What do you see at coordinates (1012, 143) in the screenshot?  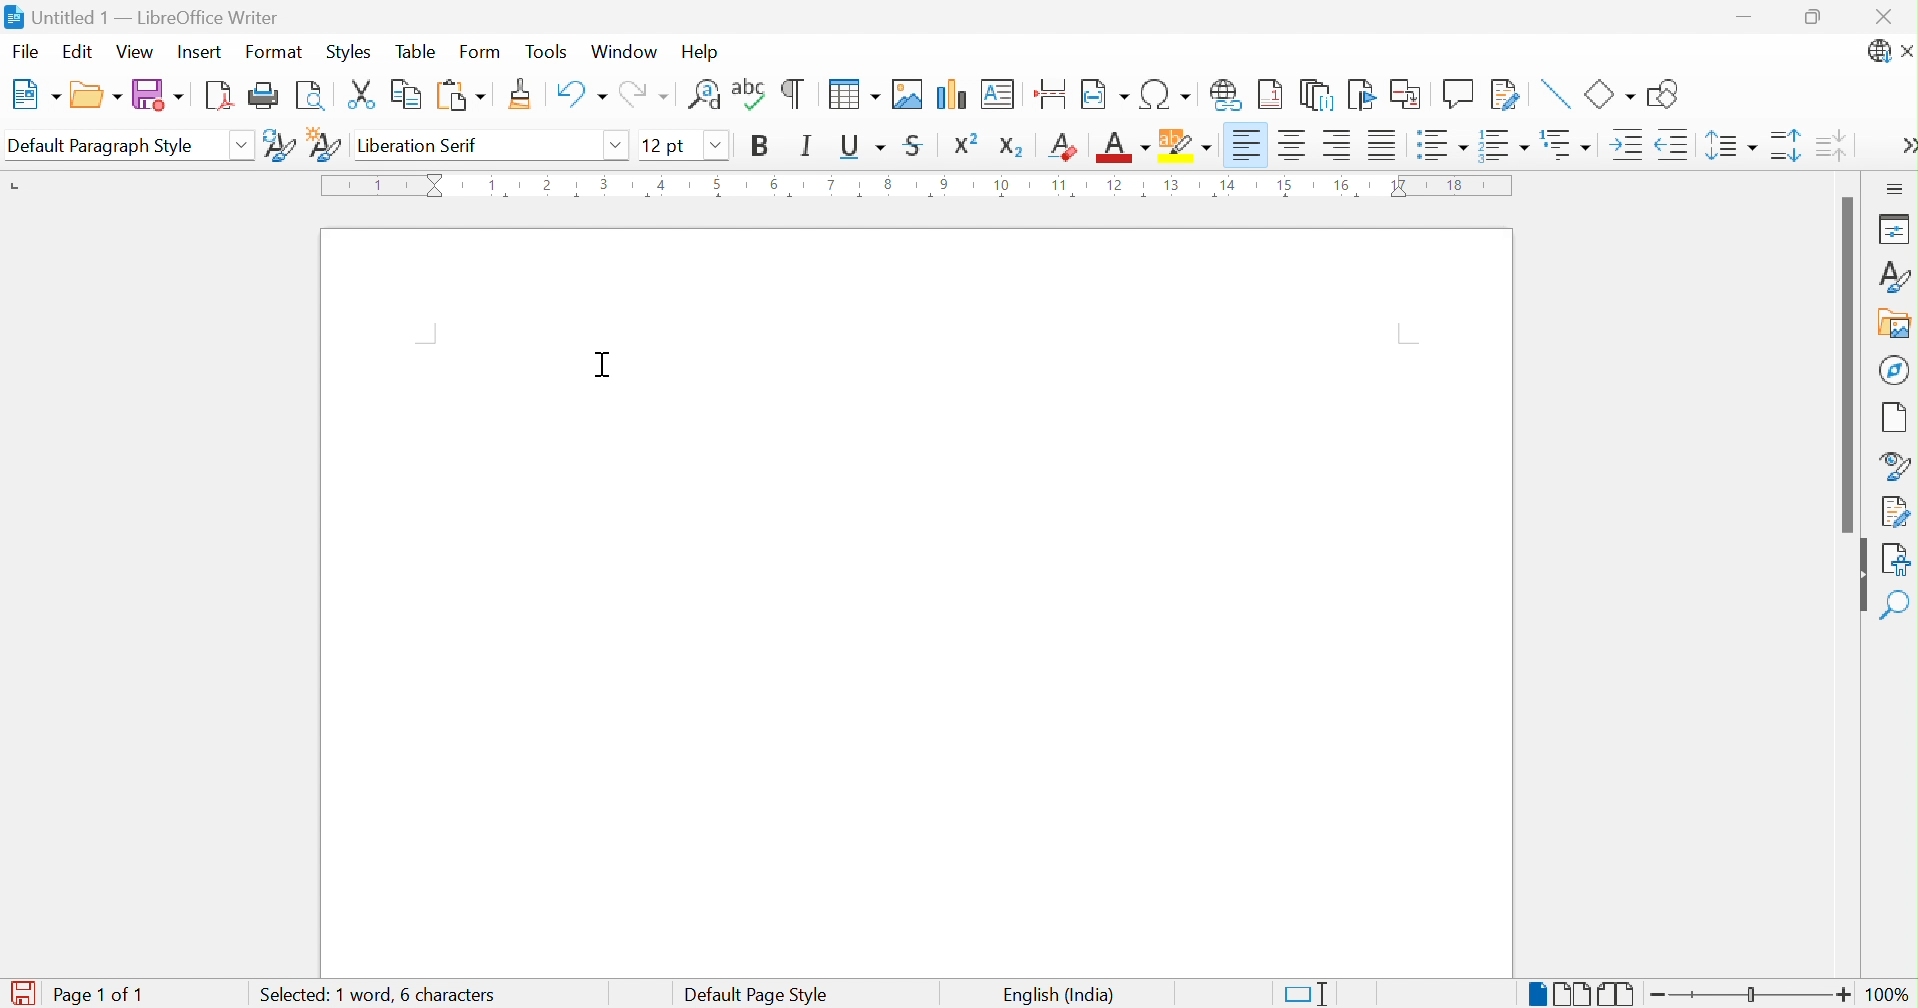 I see `Subscript` at bounding box center [1012, 143].